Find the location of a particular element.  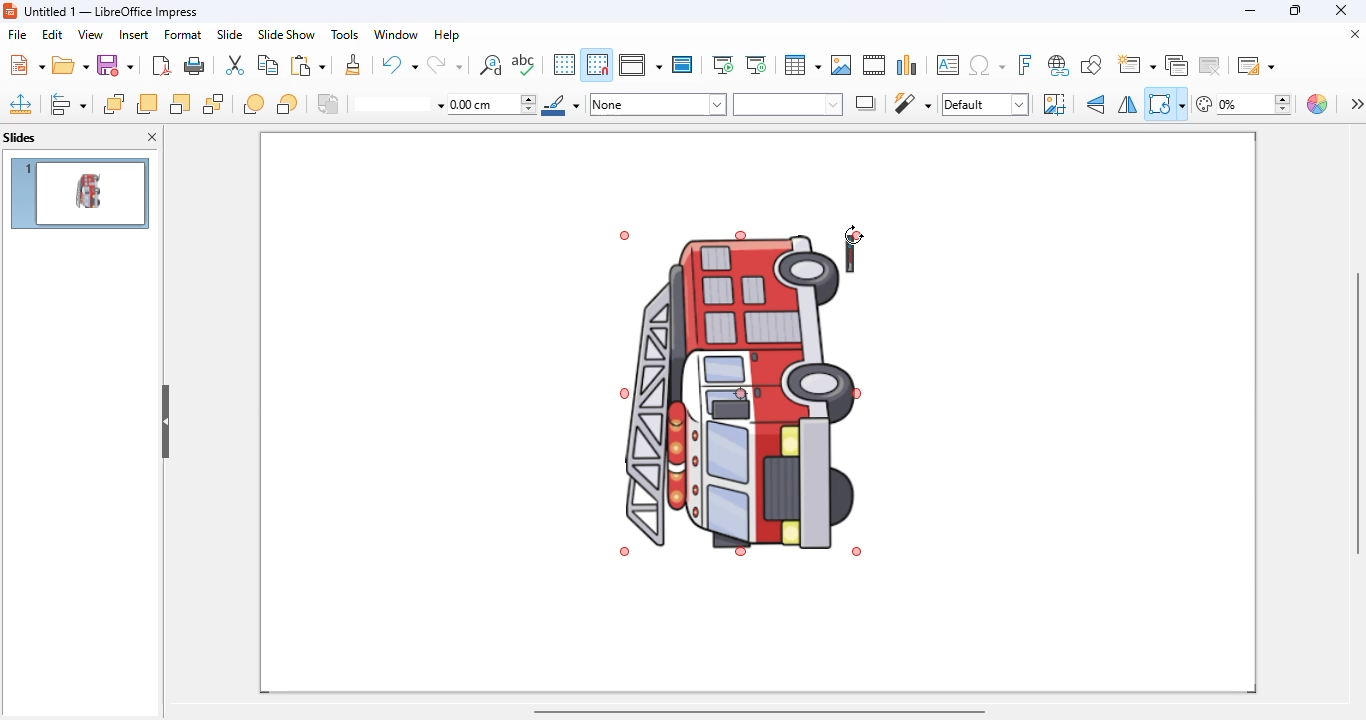

save is located at coordinates (116, 65).